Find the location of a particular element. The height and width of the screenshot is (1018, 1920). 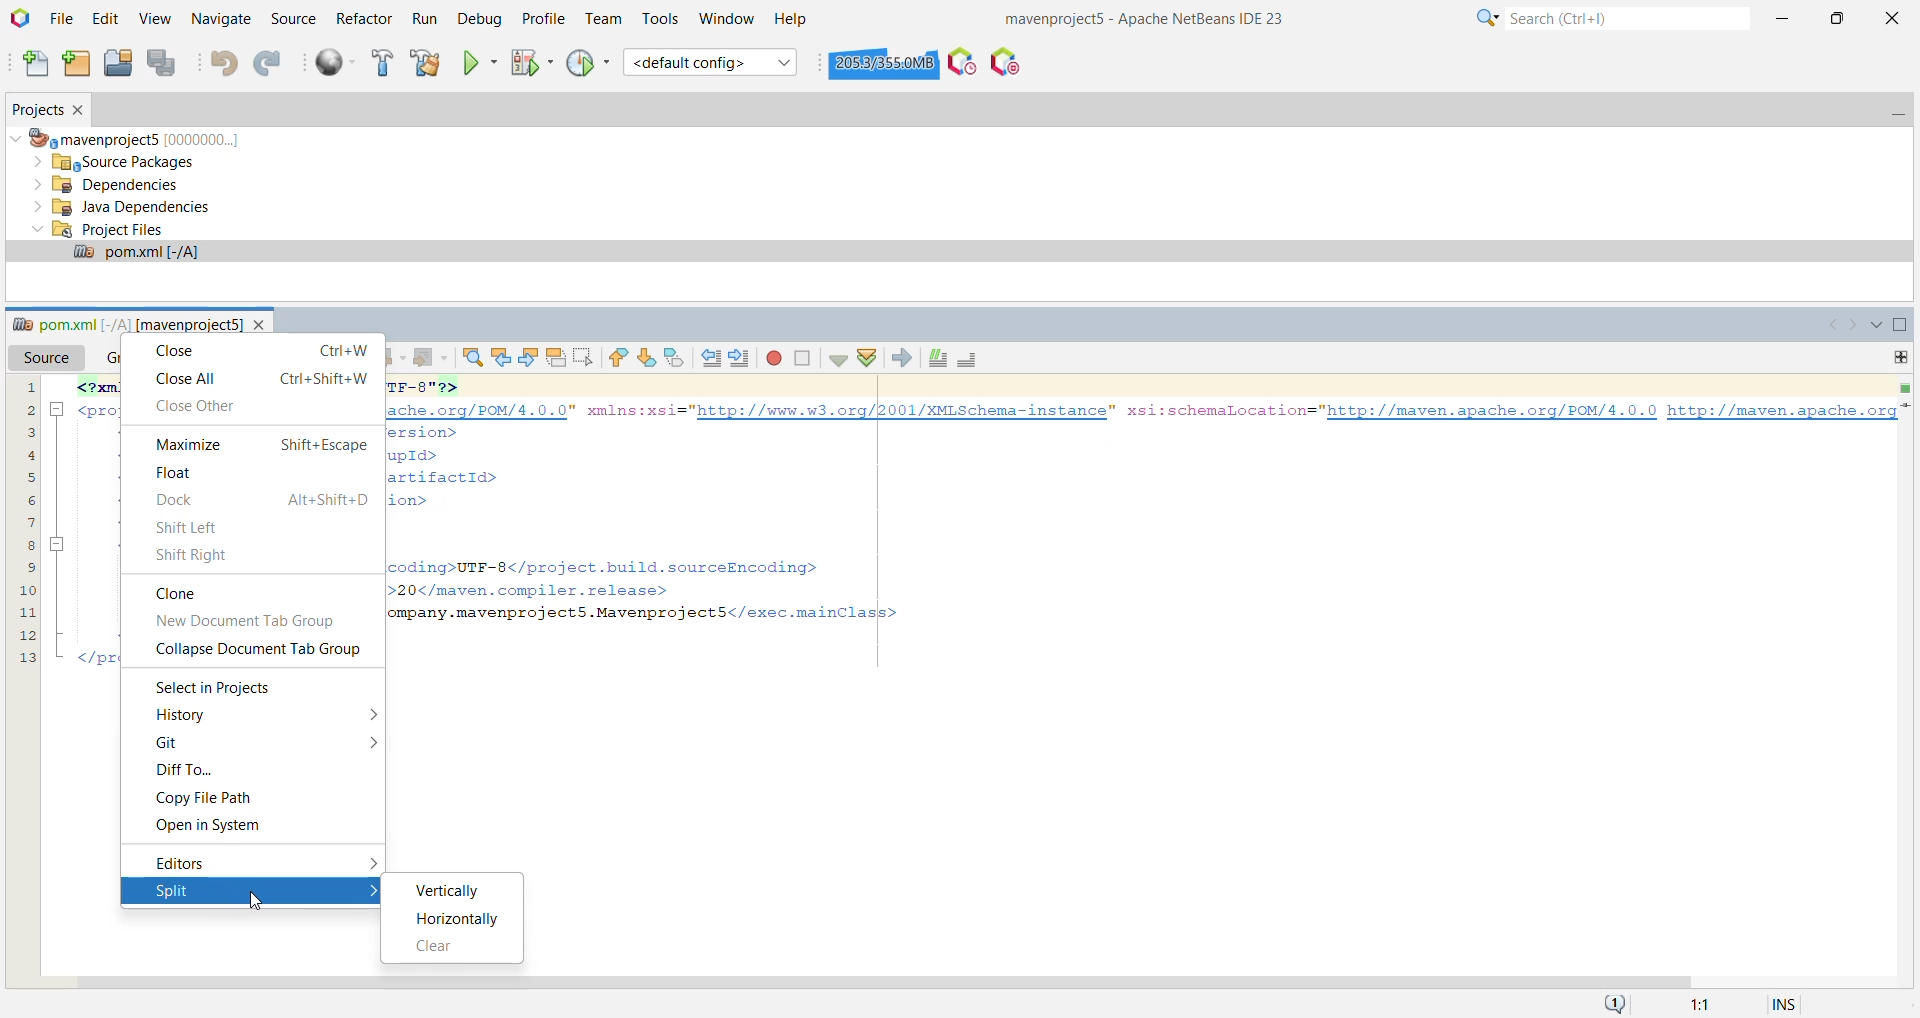

Pause I/O Checks is located at coordinates (1003, 62).